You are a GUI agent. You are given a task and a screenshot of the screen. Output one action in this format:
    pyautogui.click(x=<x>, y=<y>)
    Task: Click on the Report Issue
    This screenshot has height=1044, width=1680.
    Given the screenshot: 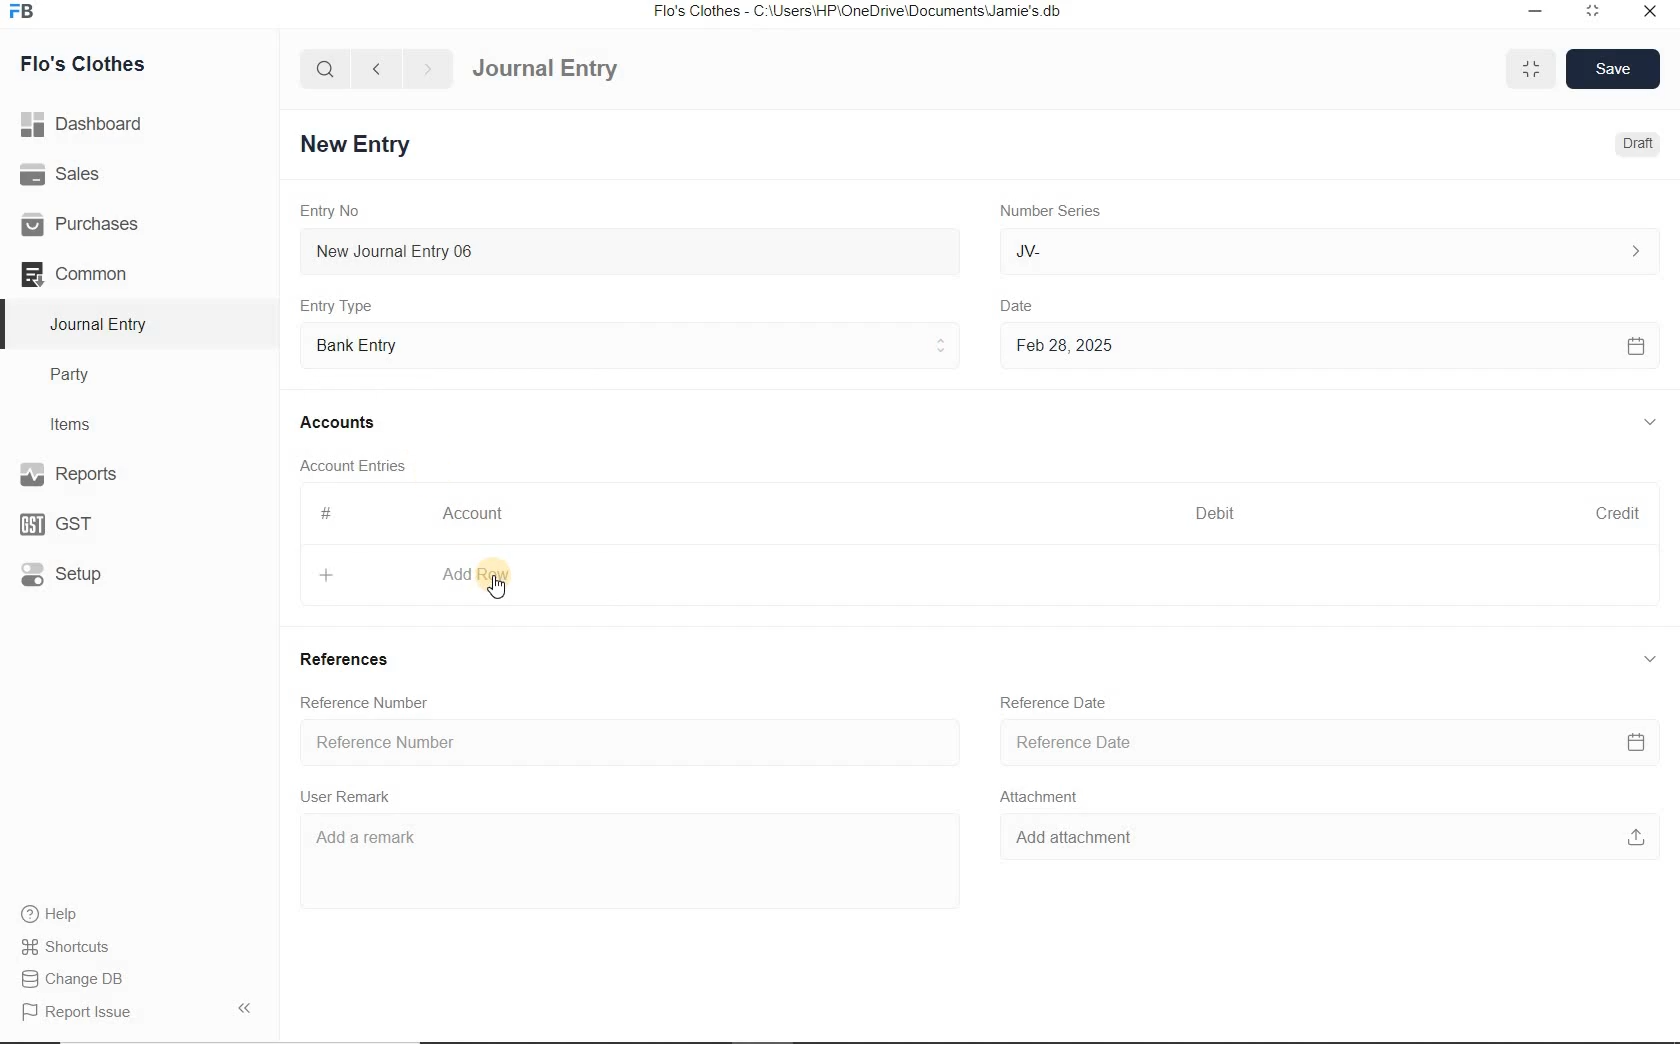 What is the action you would take?
    pyautogui.click(x=76, y=1012)
    